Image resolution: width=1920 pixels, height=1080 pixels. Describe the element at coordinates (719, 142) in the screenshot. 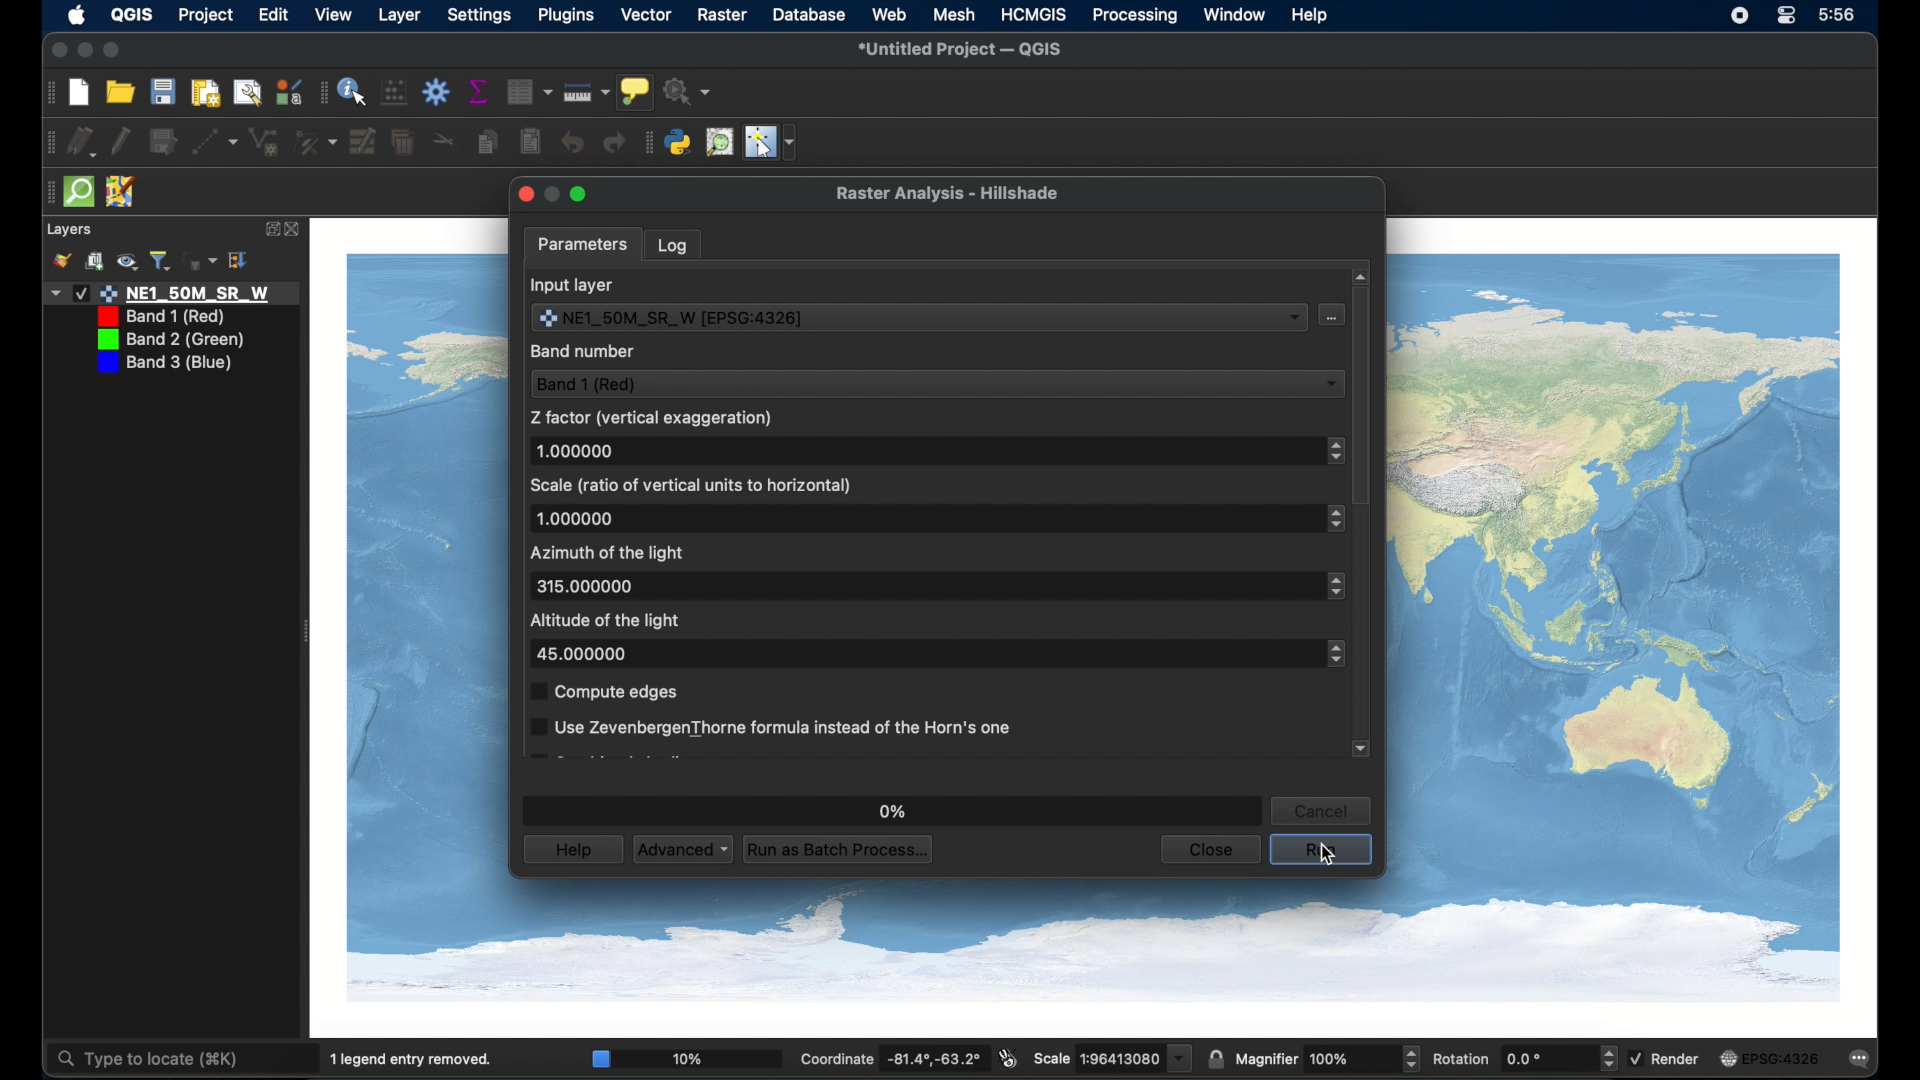

I see `osm place search` at that location.